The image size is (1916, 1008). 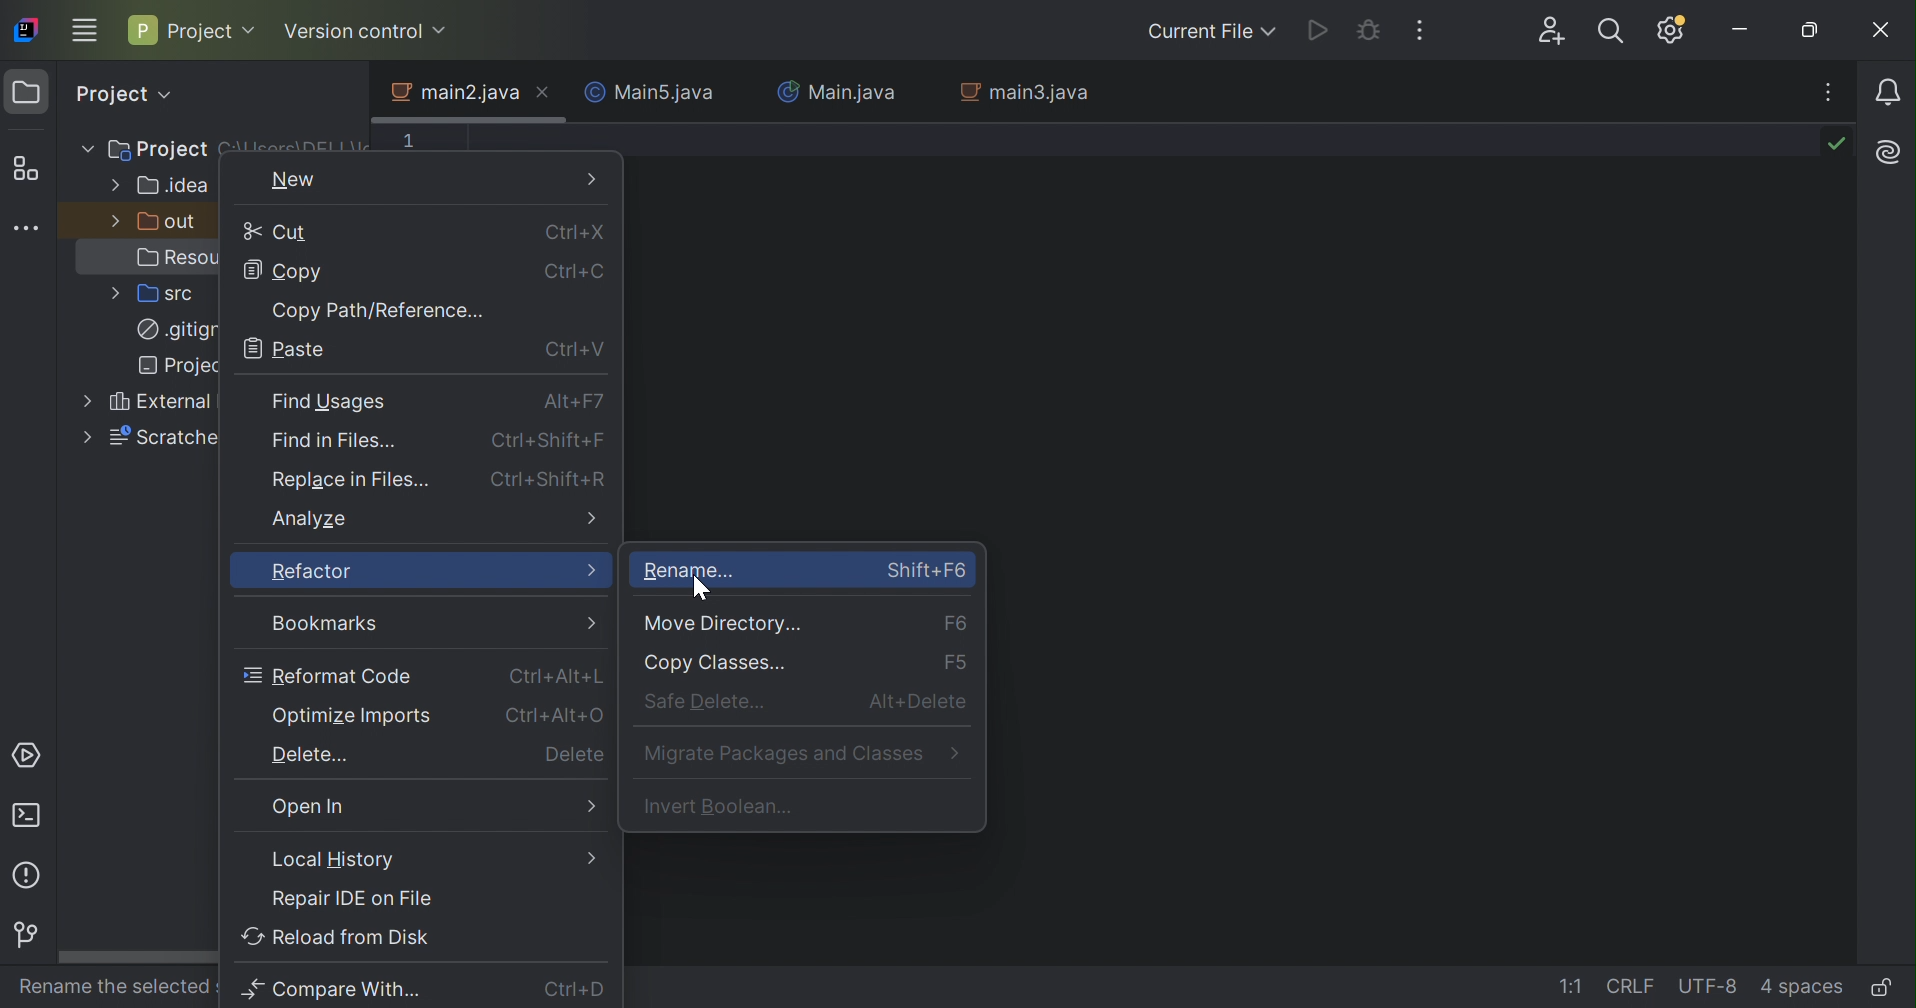 What do you see at coordinates (696, 587) in the screenshot?
I see `Cursor` at bounding box center [696, 587].